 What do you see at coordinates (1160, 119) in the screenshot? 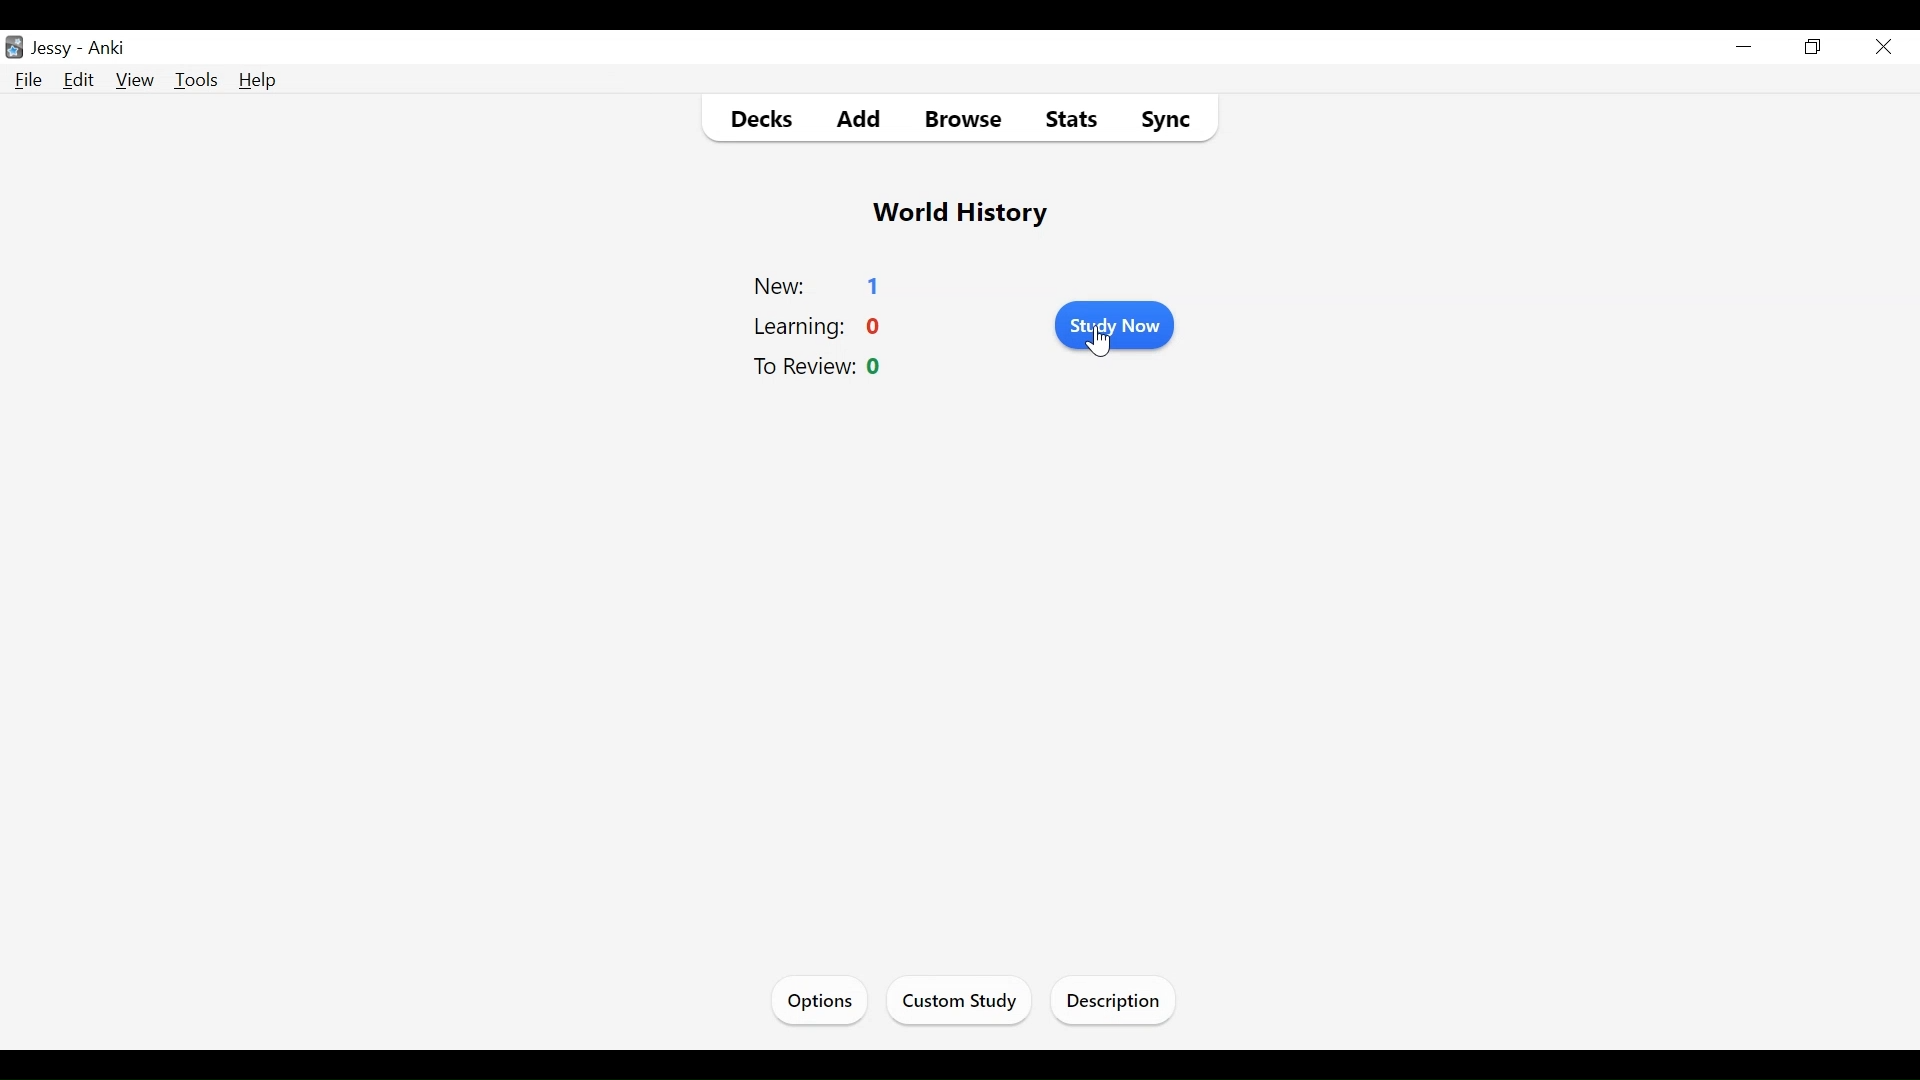
I see `Sync` at bounding box center [1160, 119].